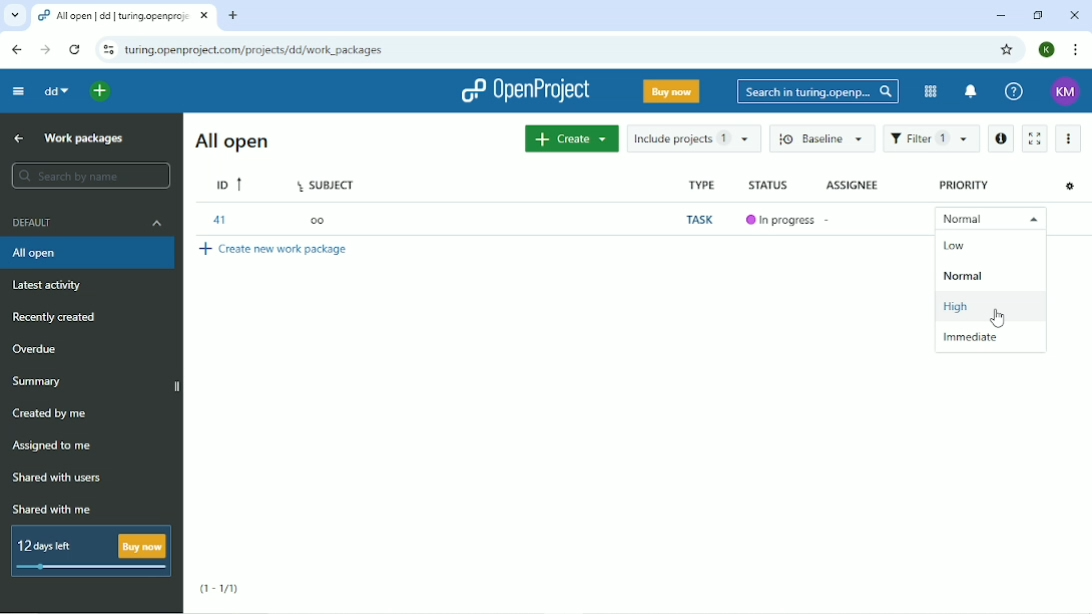 This screenshot has height=614, width=1092. I want to click on Configure view, so click(1070, 185).